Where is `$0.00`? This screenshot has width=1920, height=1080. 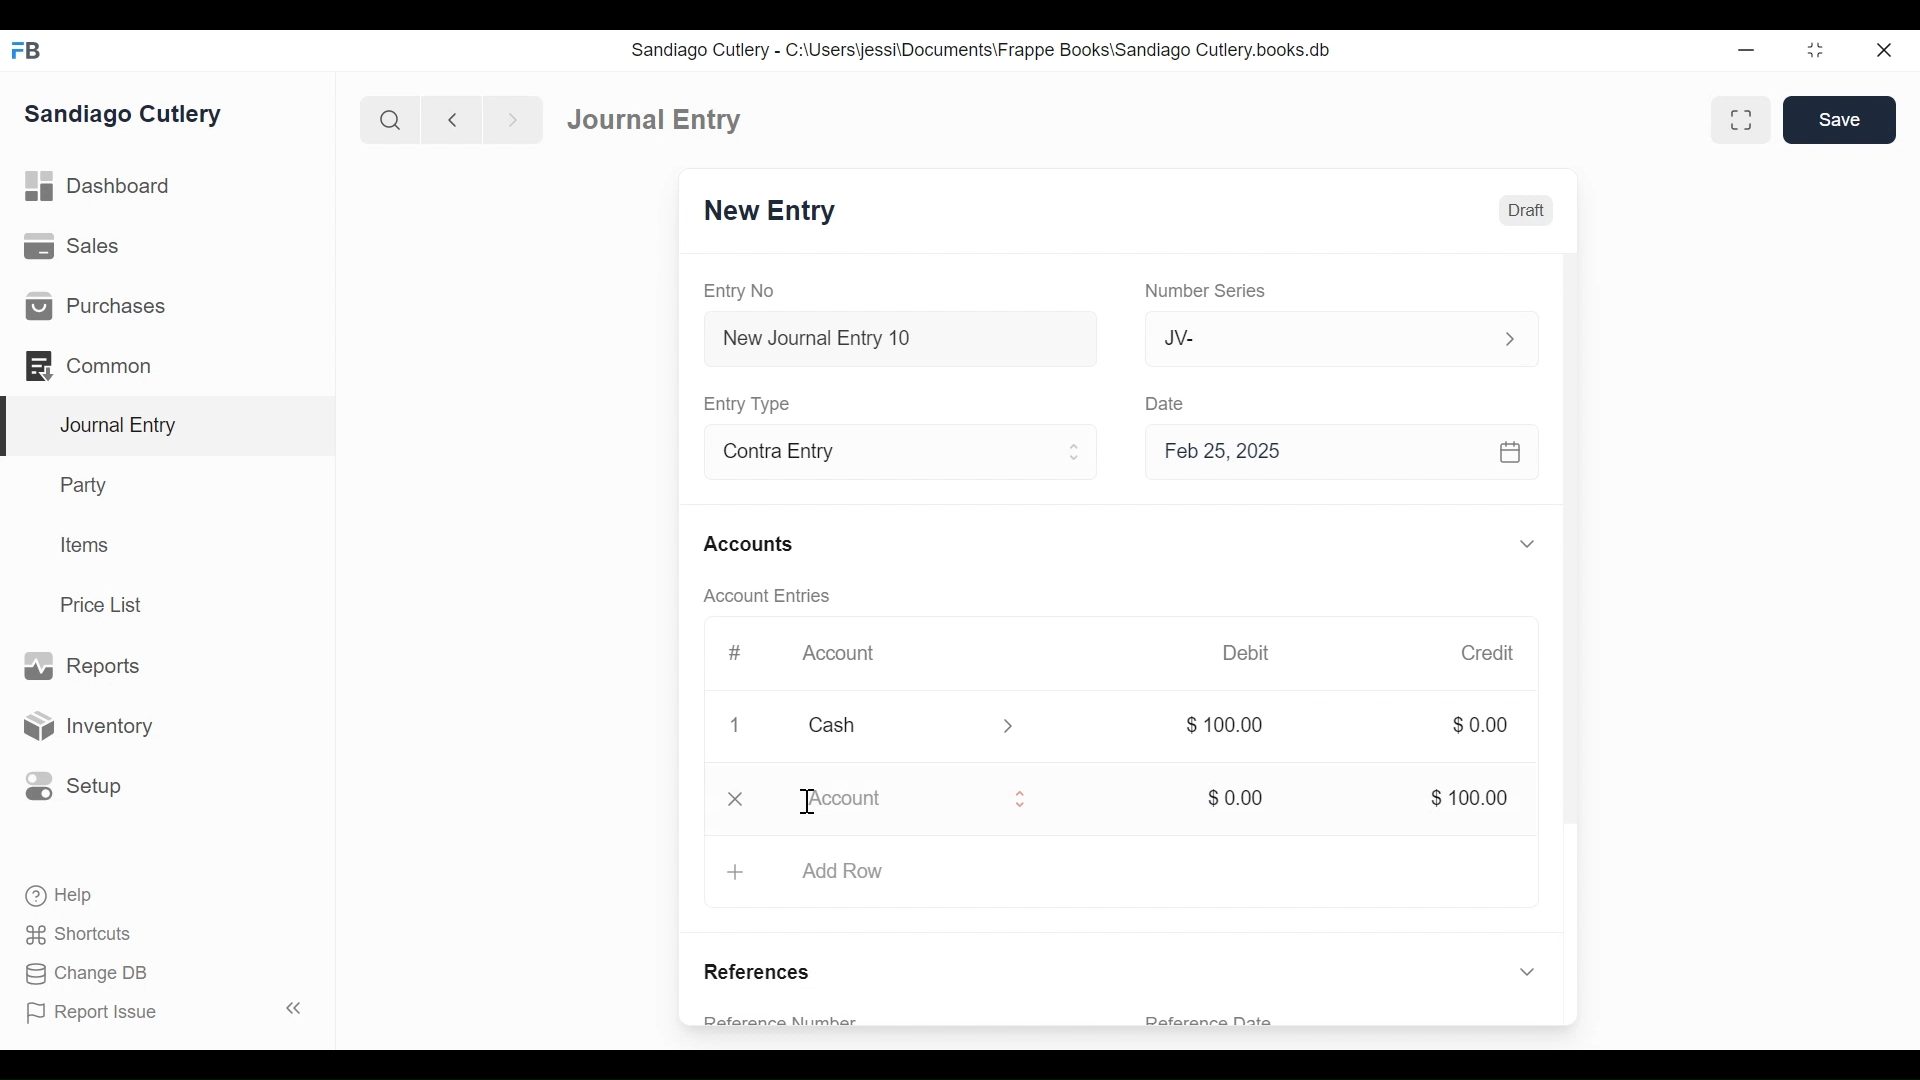
$0.00 is located at coordinates (1231, 798).